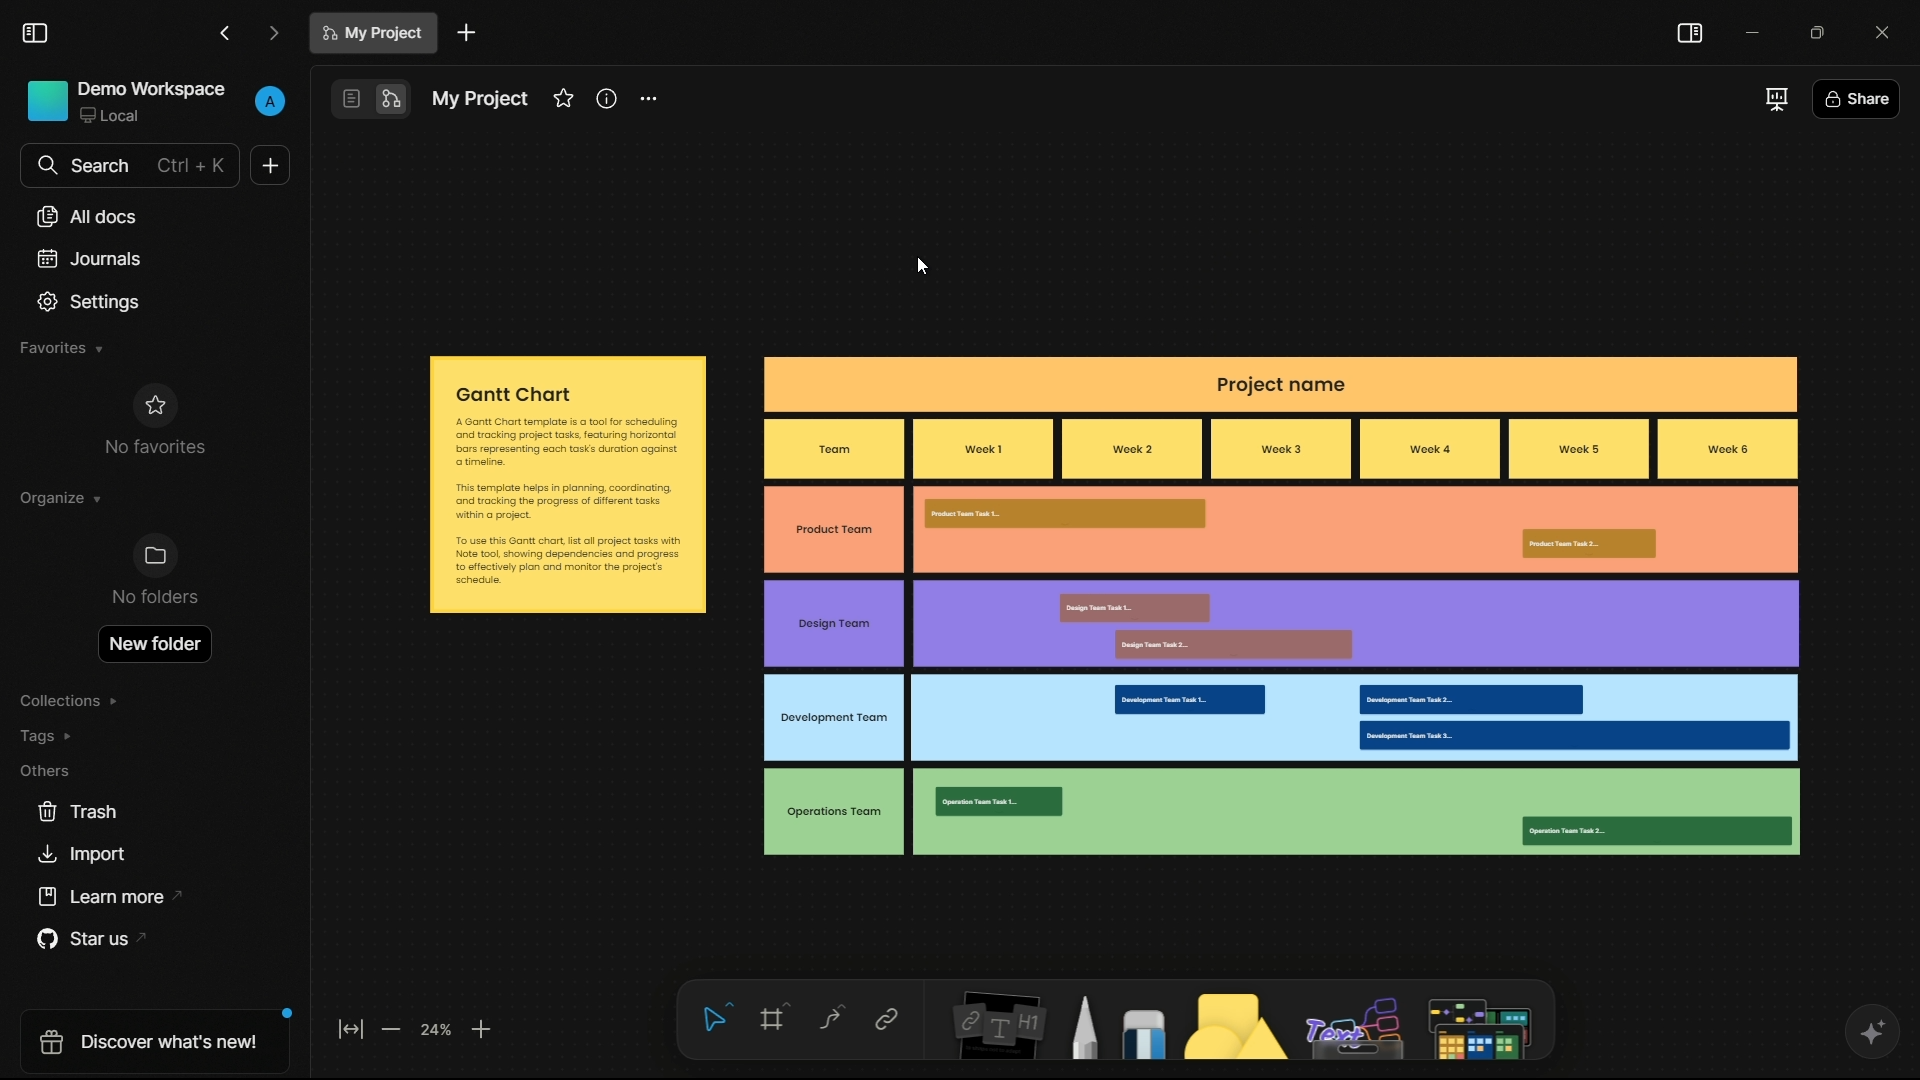 The width and height of the screenshot is (1920, 1080). What do you see at coordinates (1855, 98) in the screenshot?
I see `share` at bounding box center [1855, 98].